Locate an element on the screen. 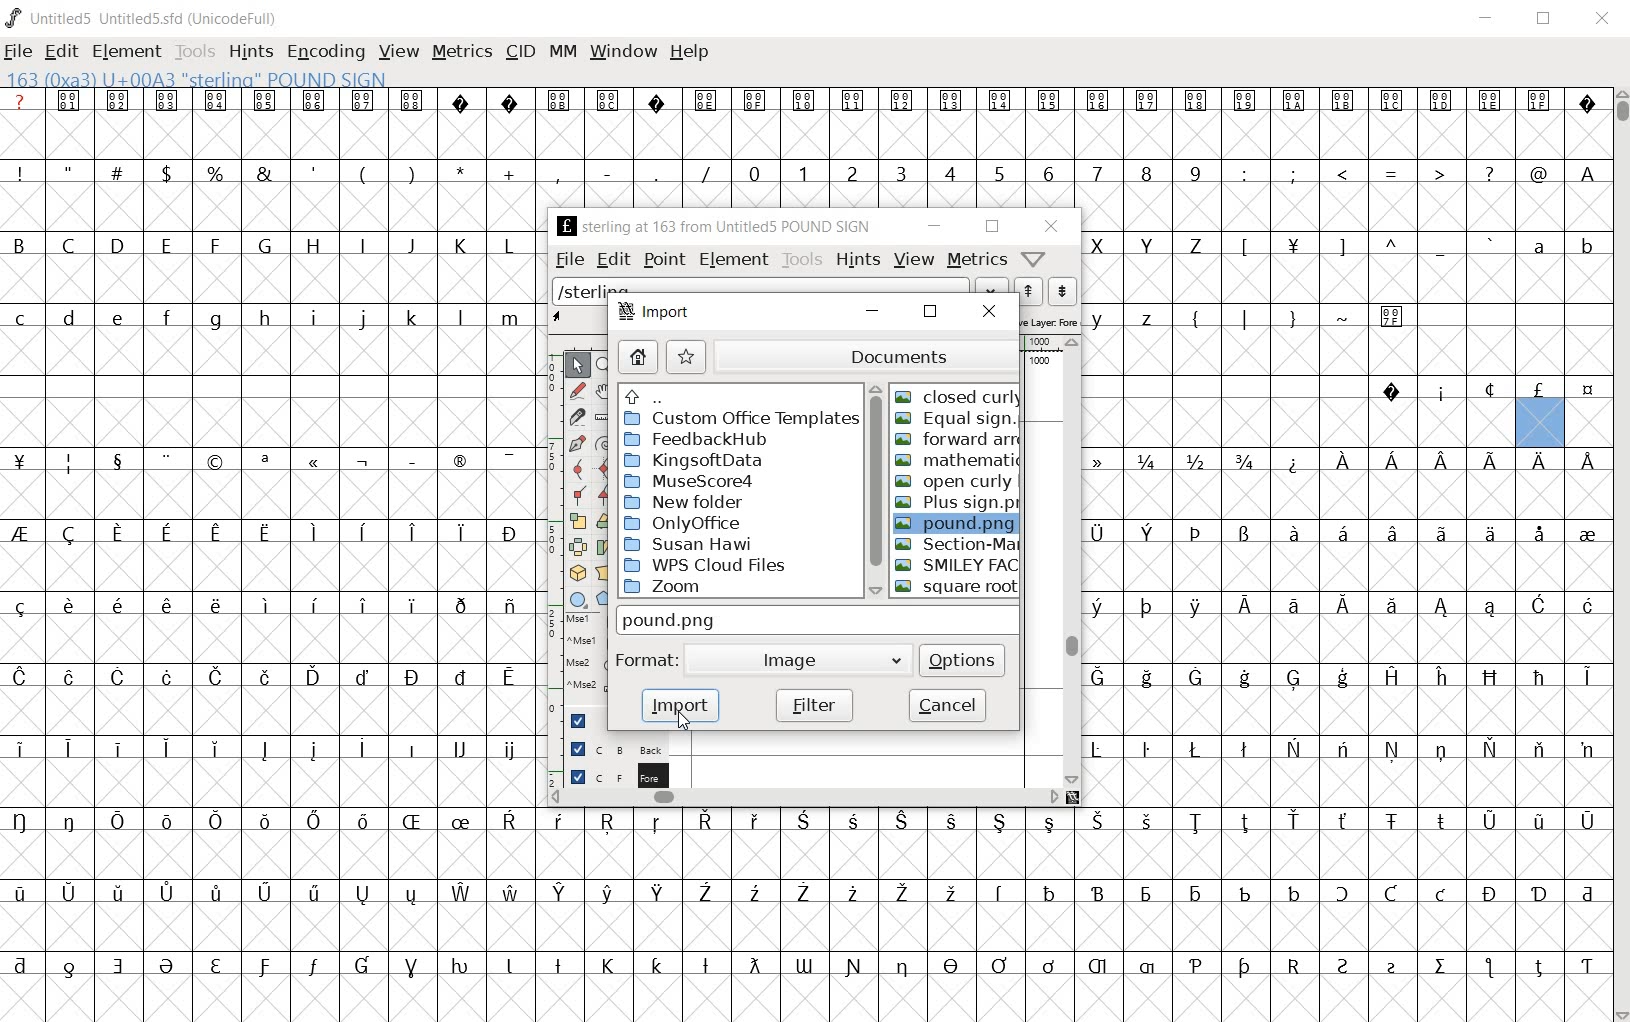  Symbol is located at coordinates (118, 677).